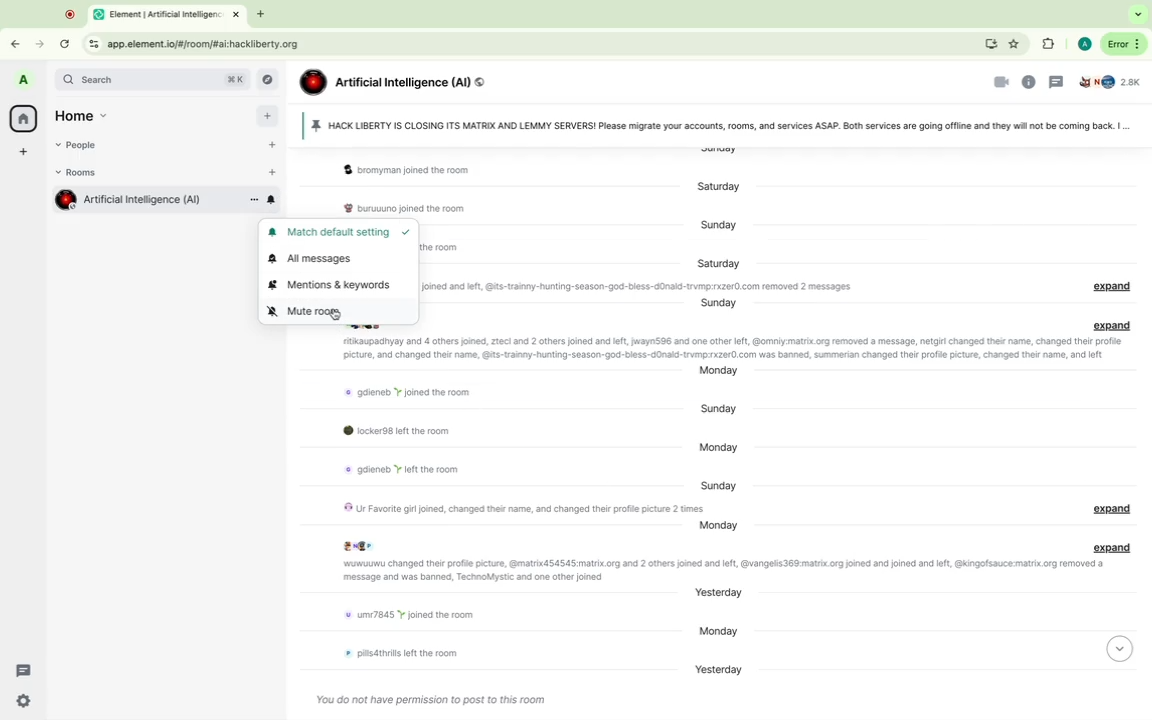  I want to click on Home, so click(90, 116).